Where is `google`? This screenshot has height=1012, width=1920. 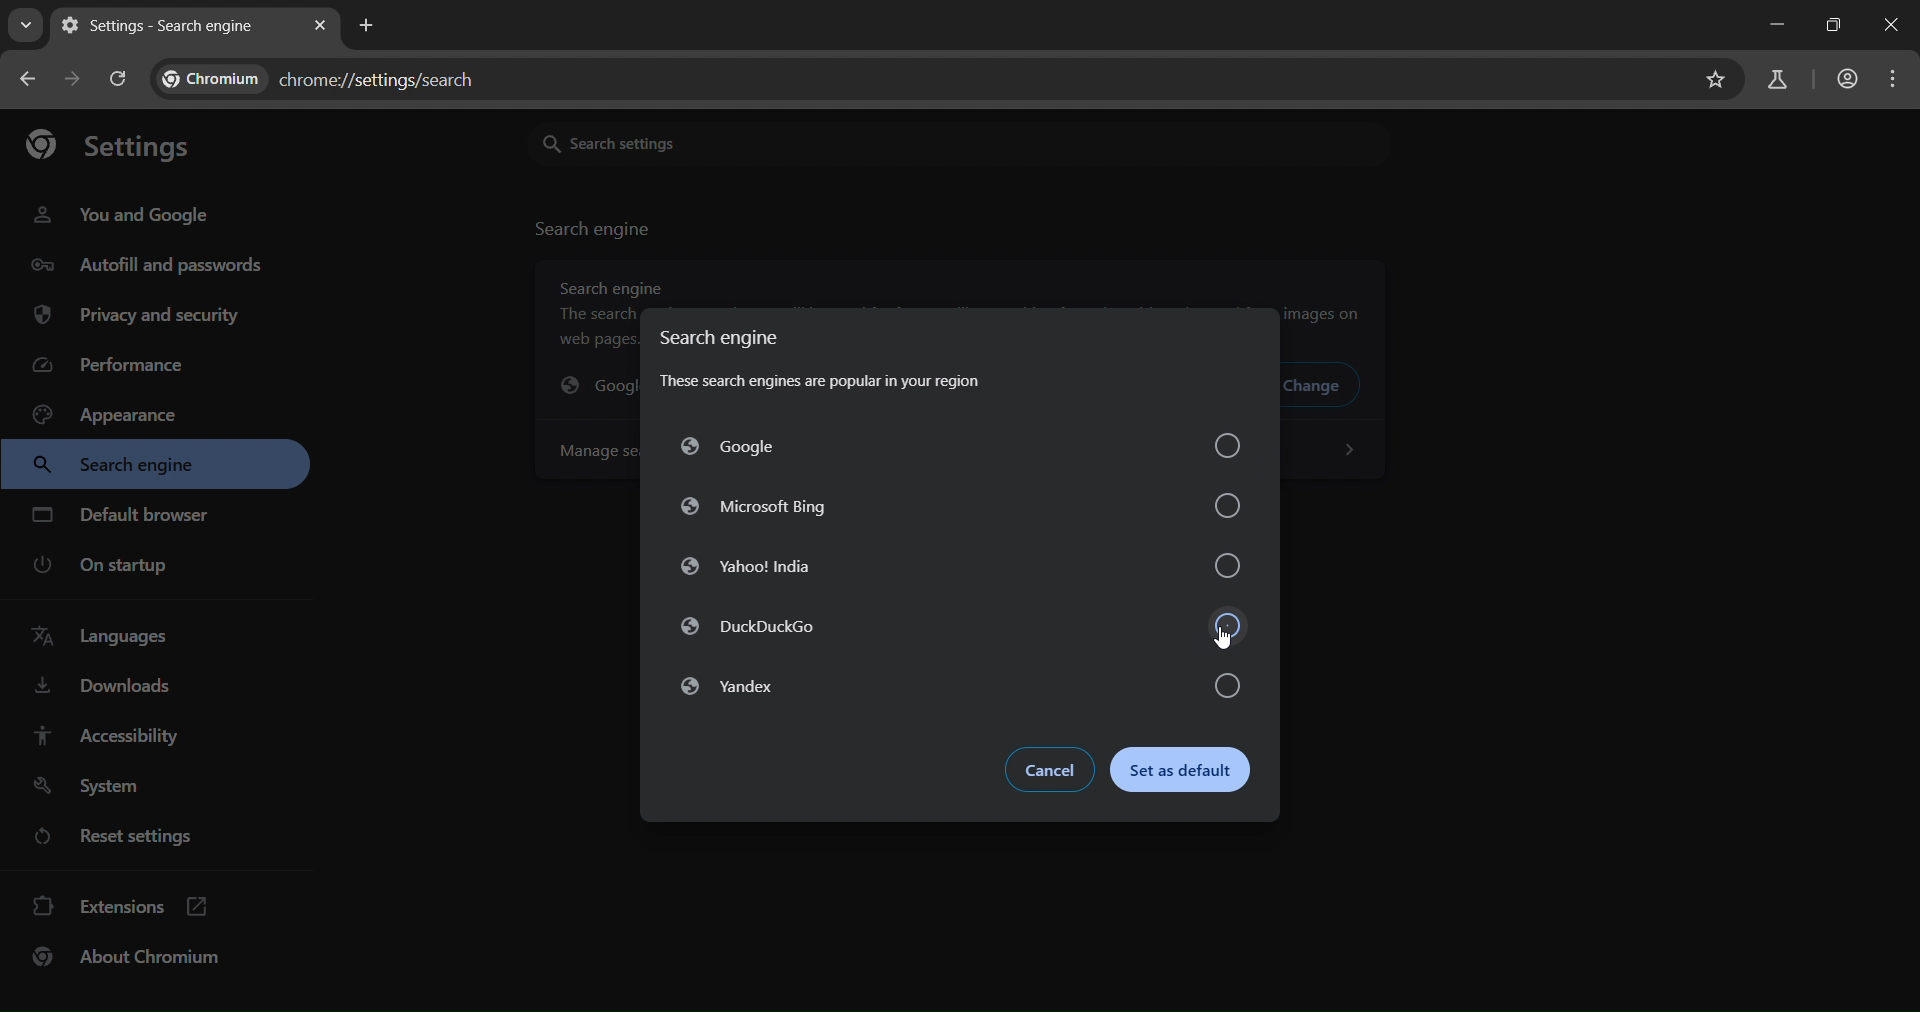
google is located at coordinates (967, 446).